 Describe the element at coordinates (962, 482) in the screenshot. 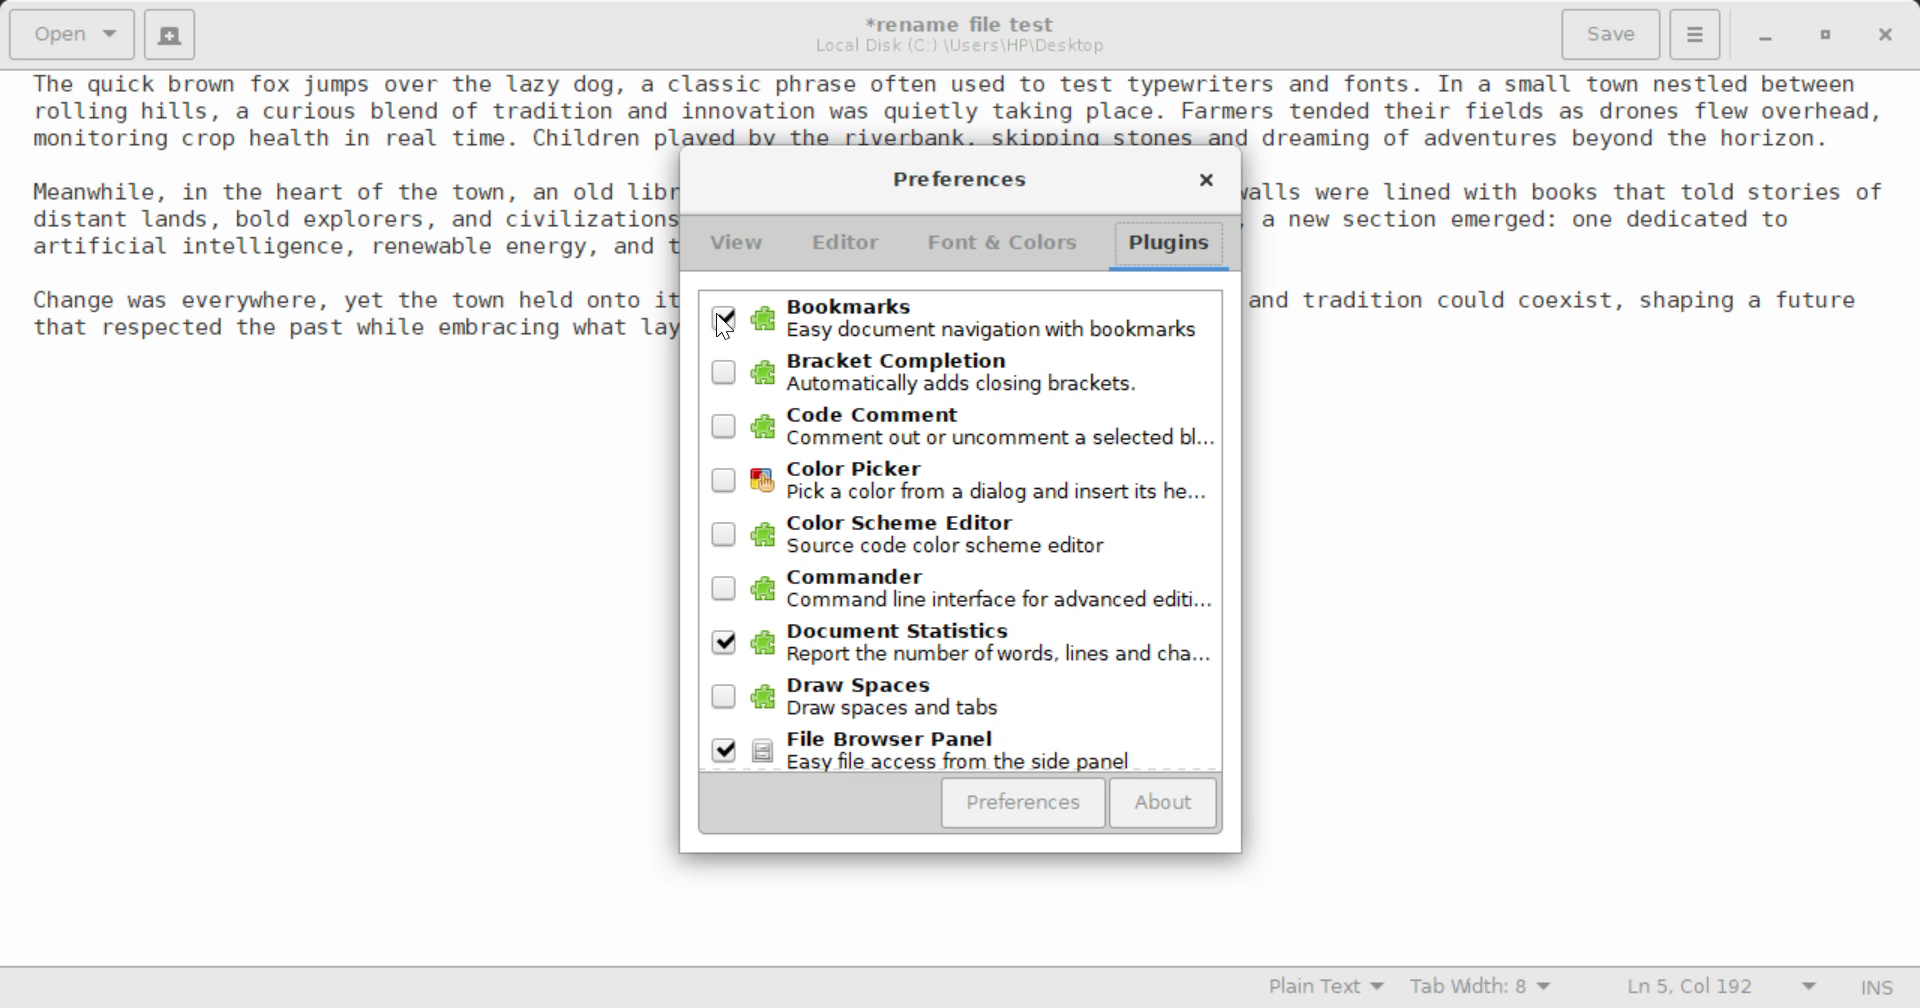

I see `Unselected Color Picker Plugin` at that location.